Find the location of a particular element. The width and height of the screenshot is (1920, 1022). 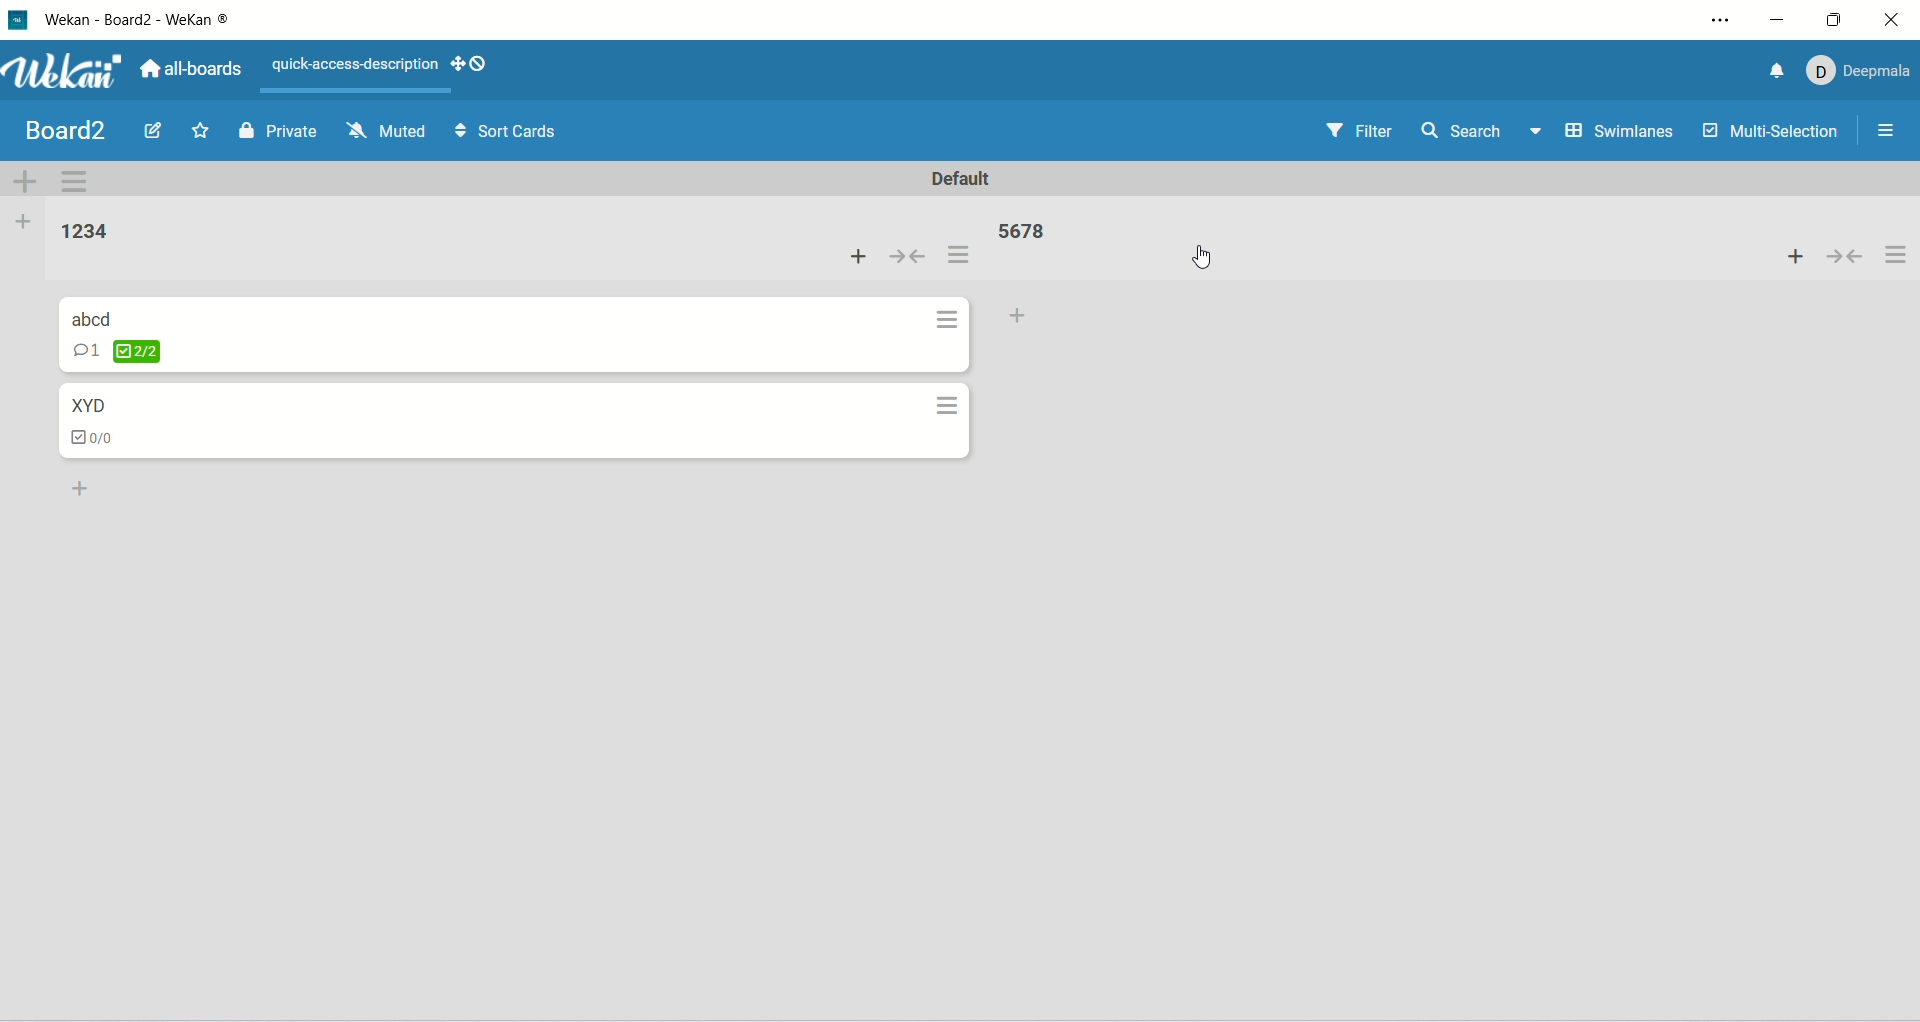

options is located at coordinates (958, 254).